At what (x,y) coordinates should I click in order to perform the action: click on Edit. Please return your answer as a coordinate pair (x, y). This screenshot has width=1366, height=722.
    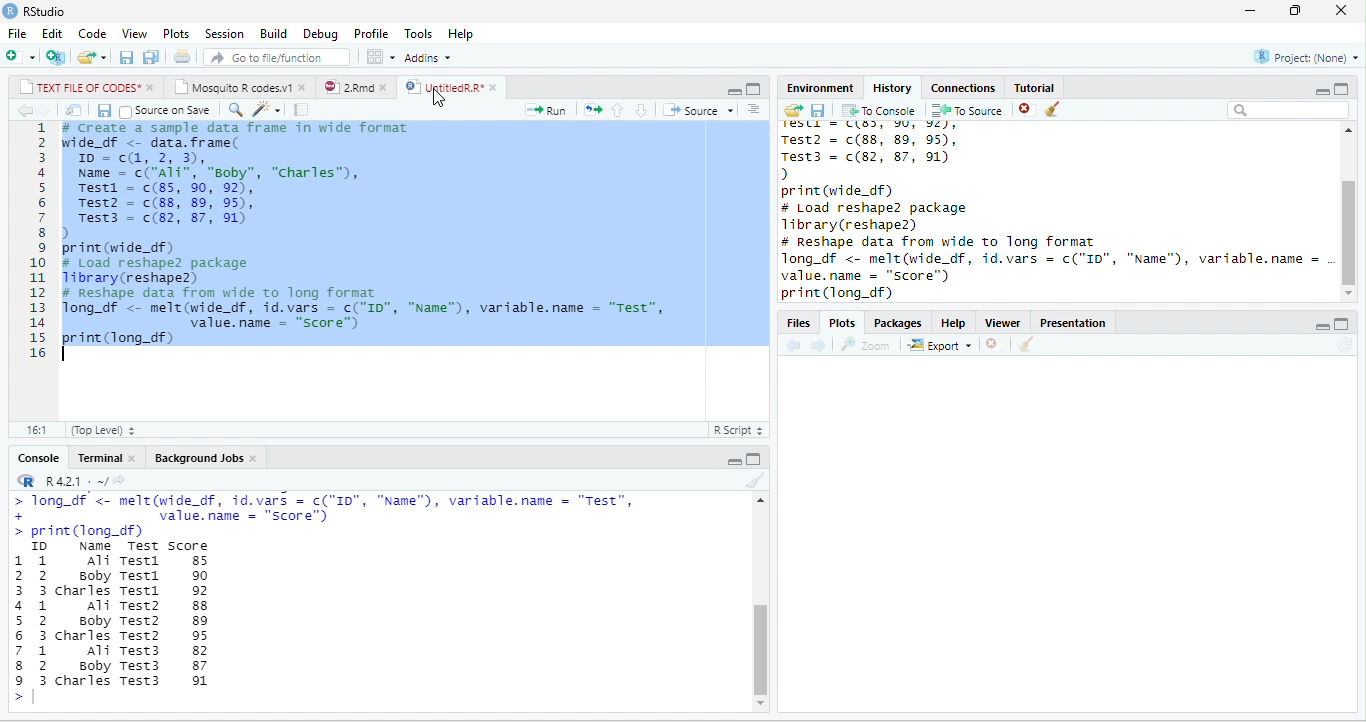
    Looking at the image, I should click on (52, 33).